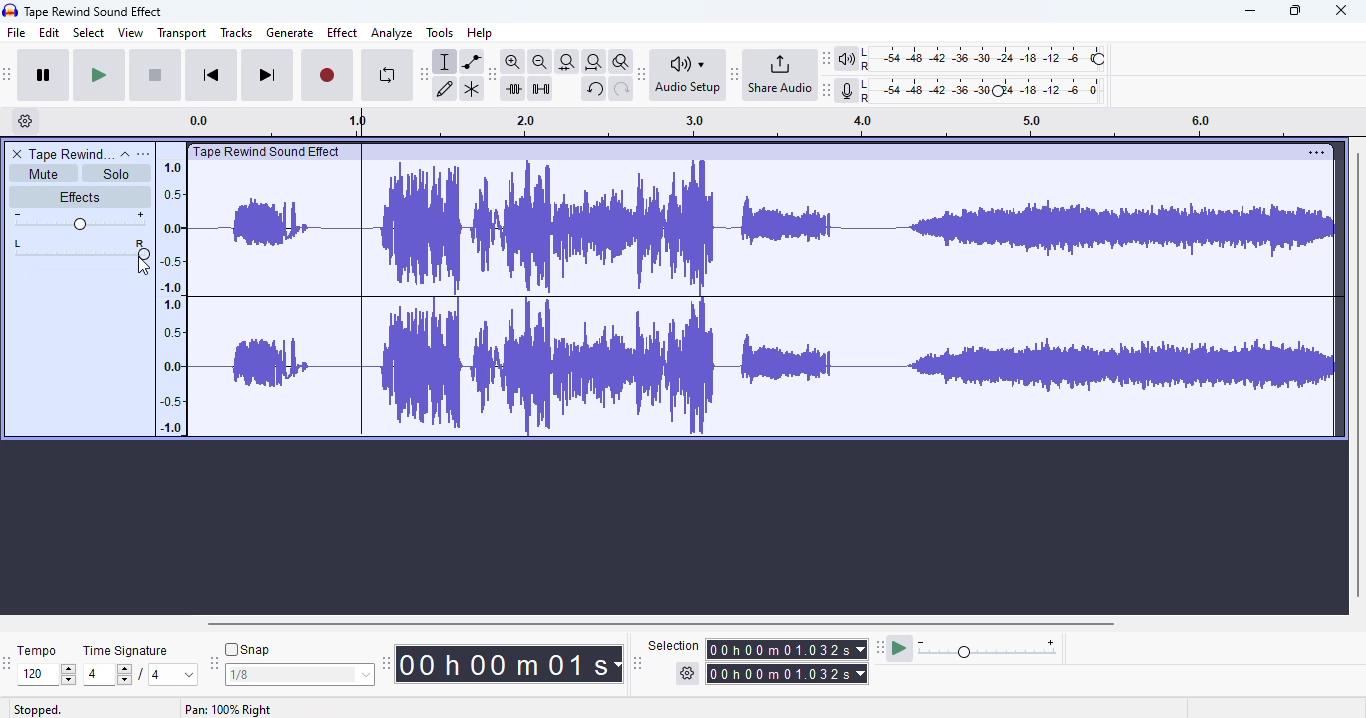  Describe the element at coordinates (490, 75) in the screenshot. I see `audacity edit toolbar` at that location.